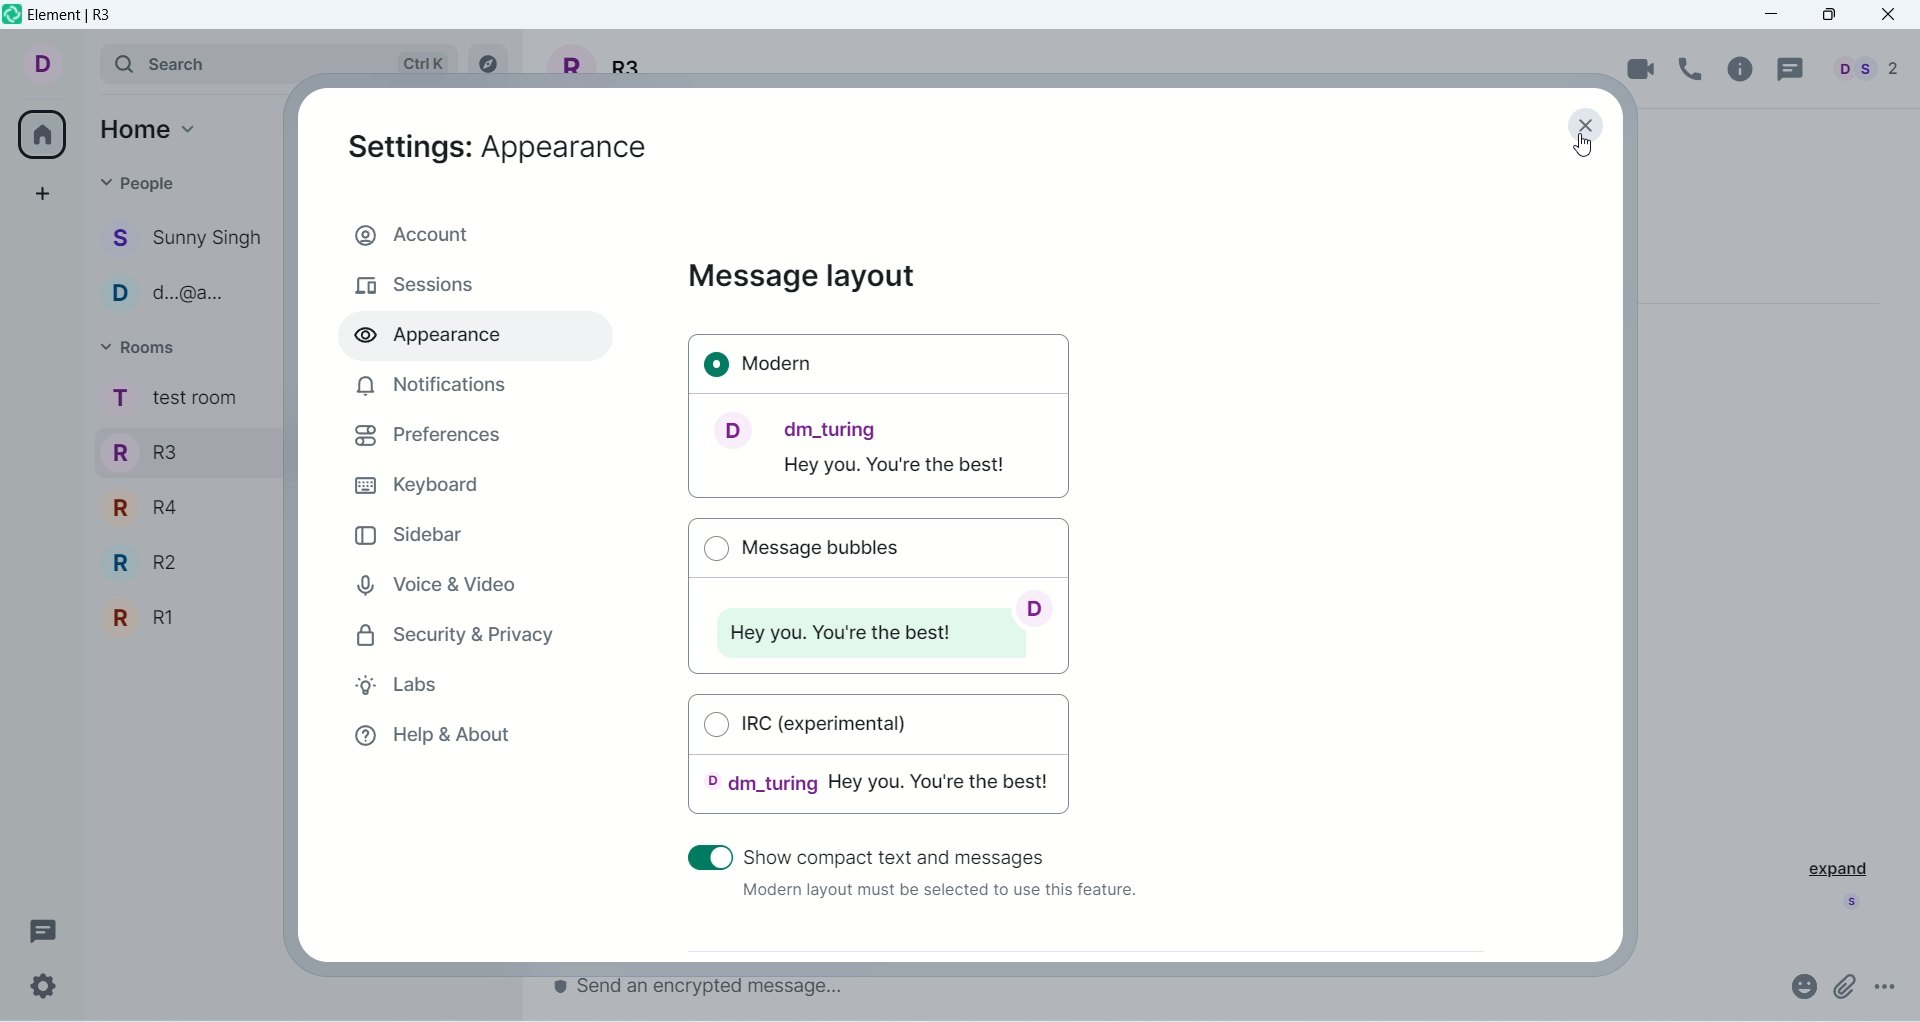 This screenshot has width=1920, height=1022. I want to click on sidebar, so click(412, 534).